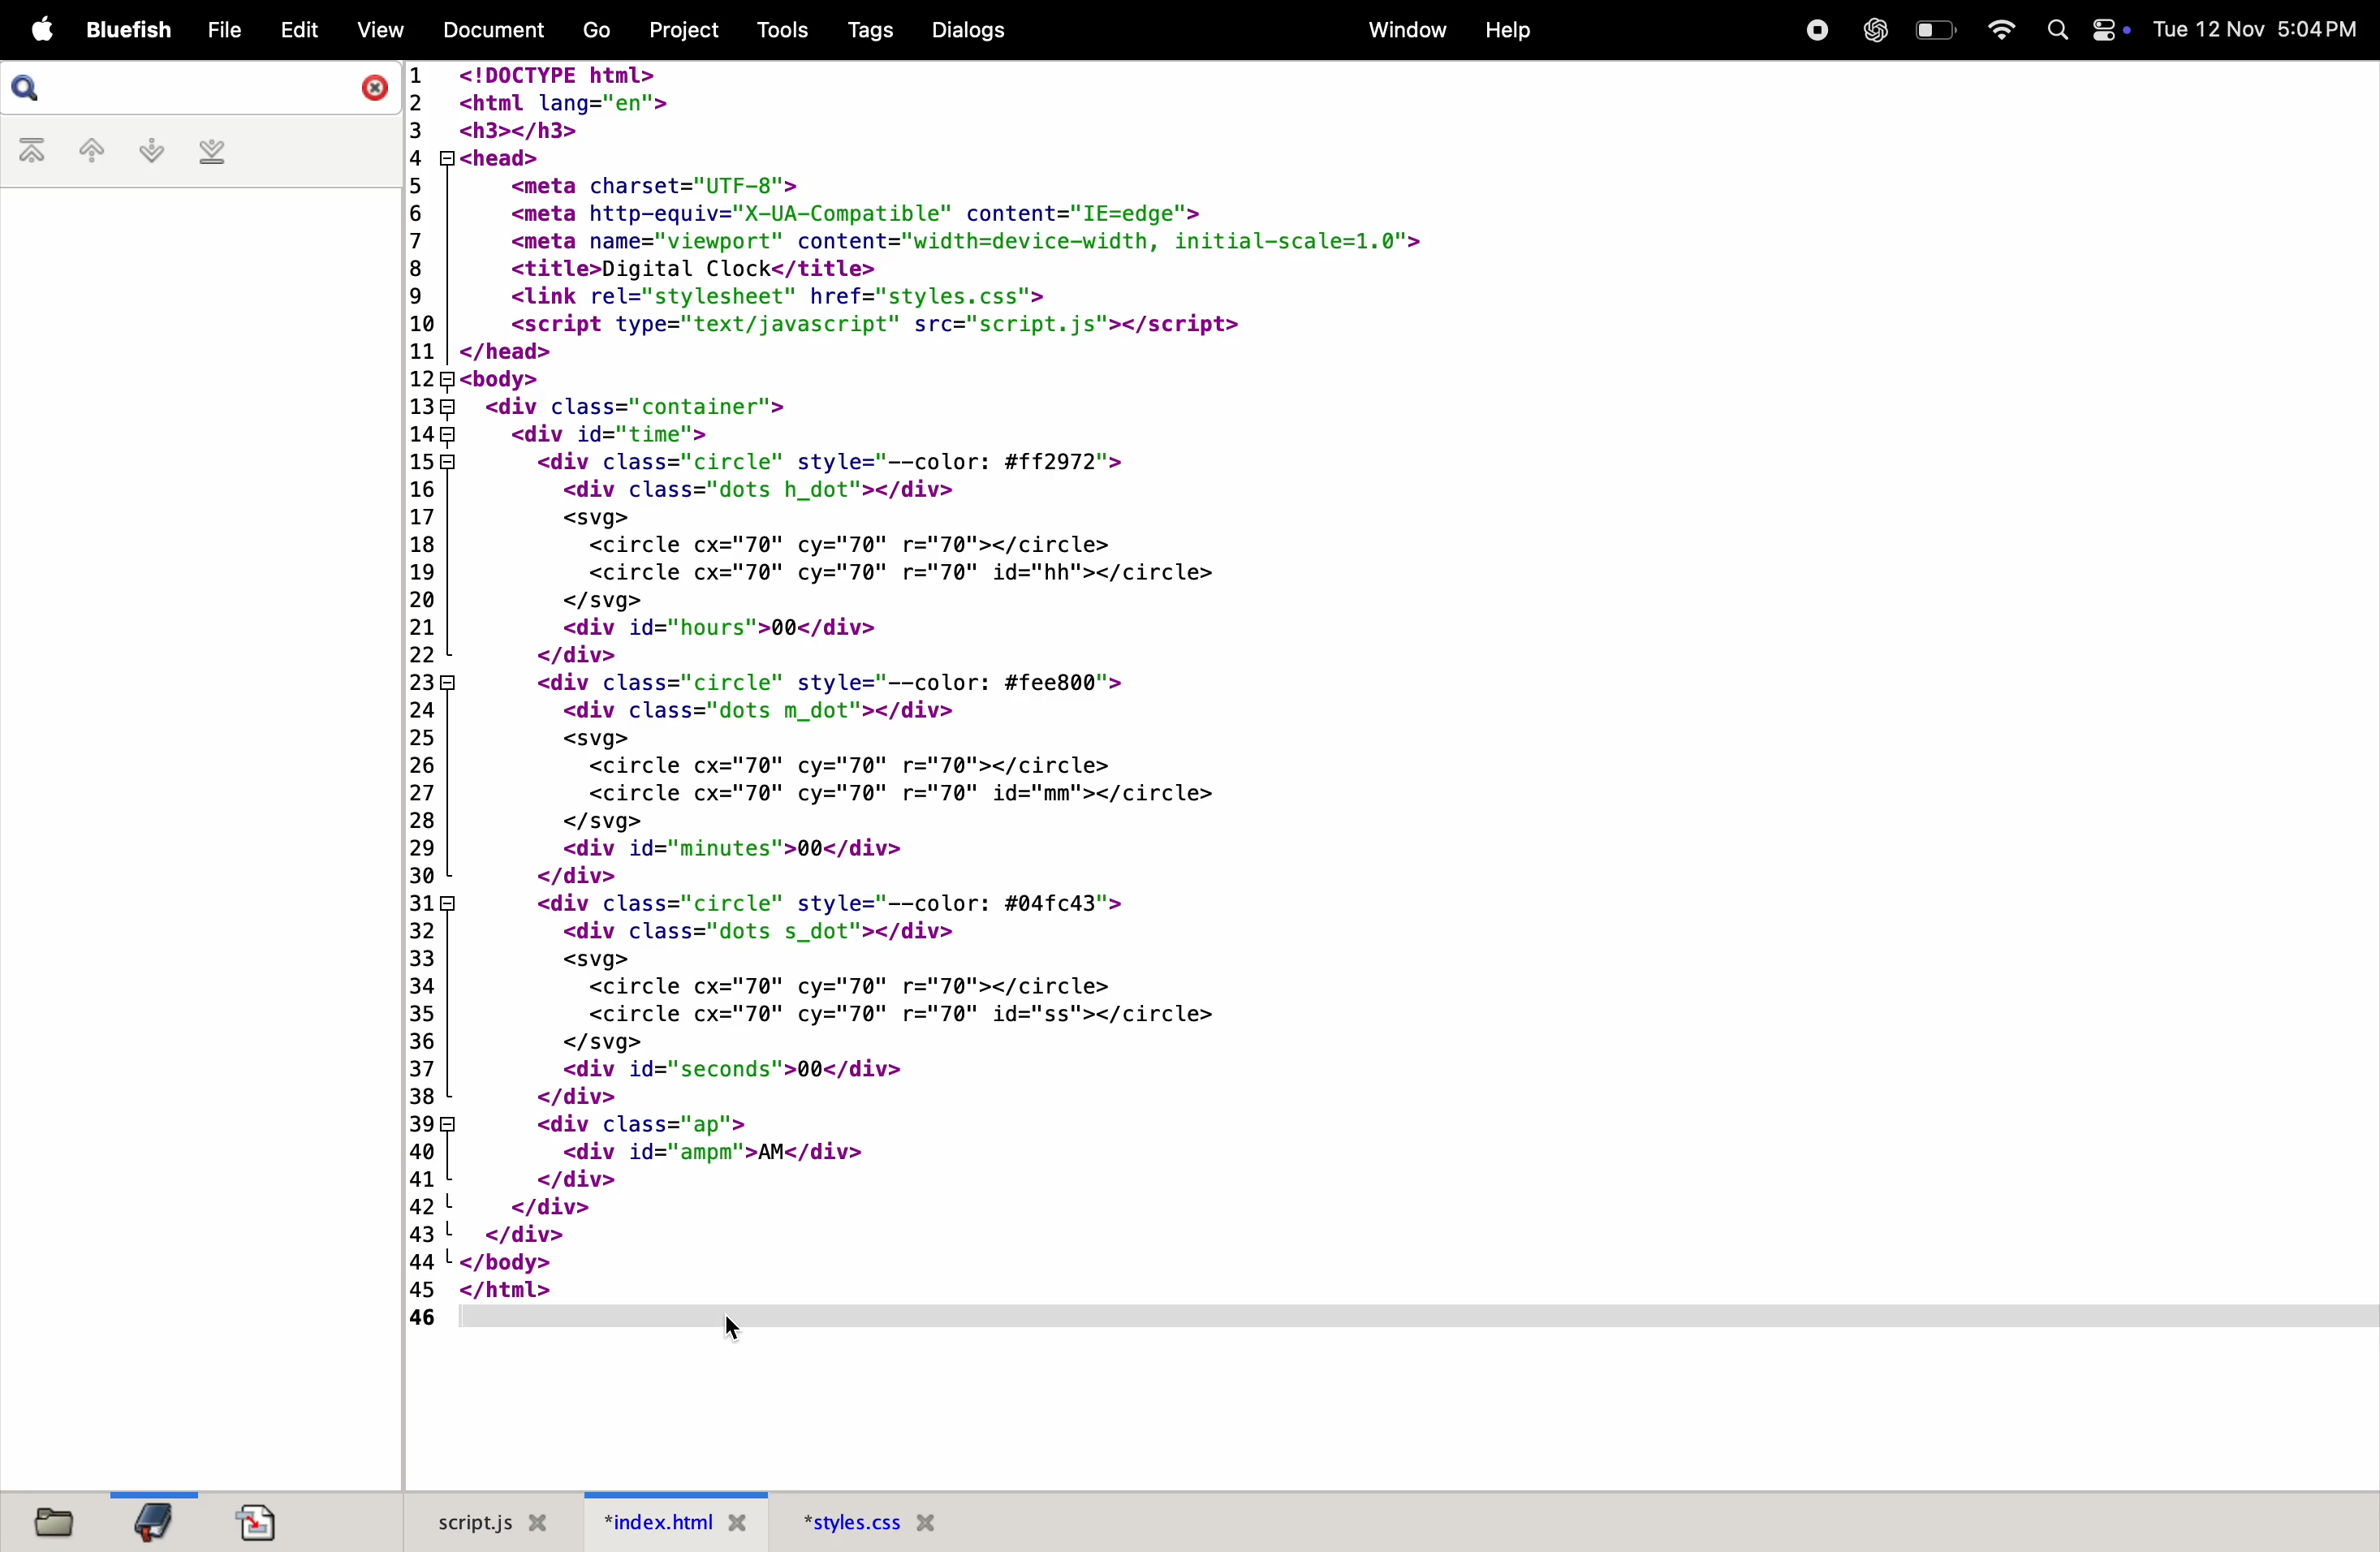 The image size is (2380, 1552). Describe the element at coordinates (149, 149) in the screenshot. I see `nextbook mark` at that location.